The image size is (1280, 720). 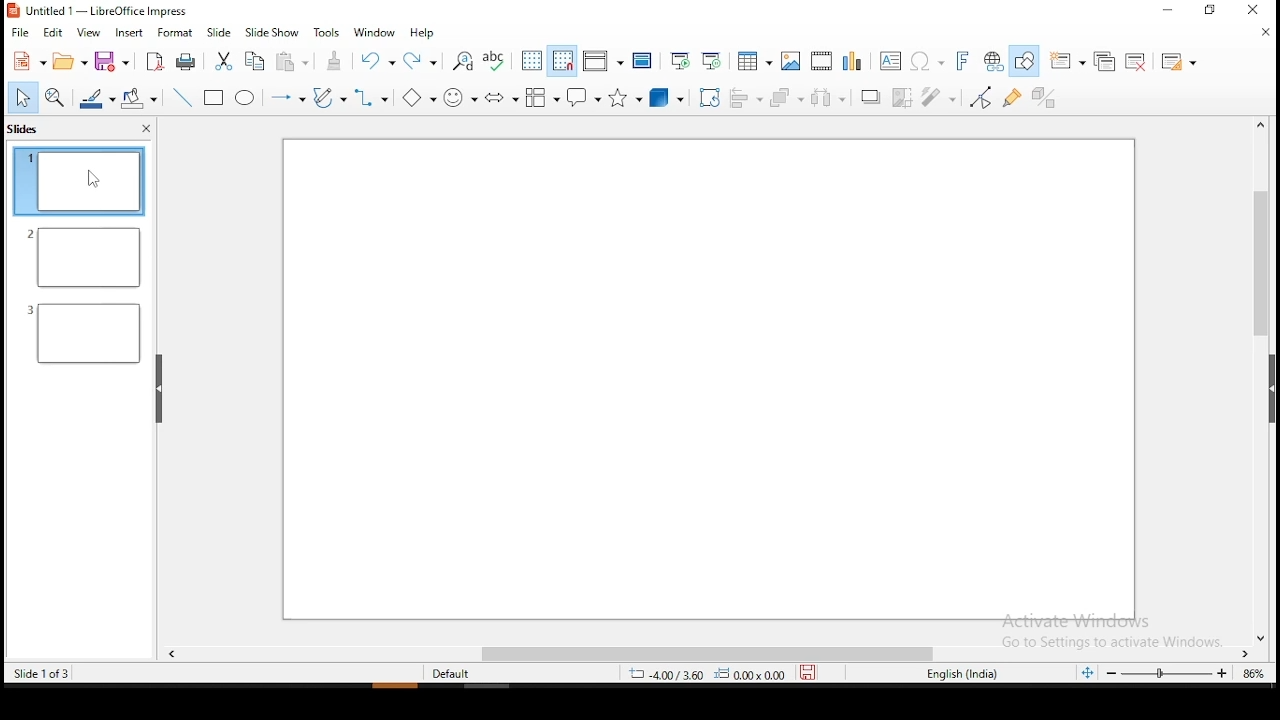 I want to click on tools, so click(x=327, y=33).